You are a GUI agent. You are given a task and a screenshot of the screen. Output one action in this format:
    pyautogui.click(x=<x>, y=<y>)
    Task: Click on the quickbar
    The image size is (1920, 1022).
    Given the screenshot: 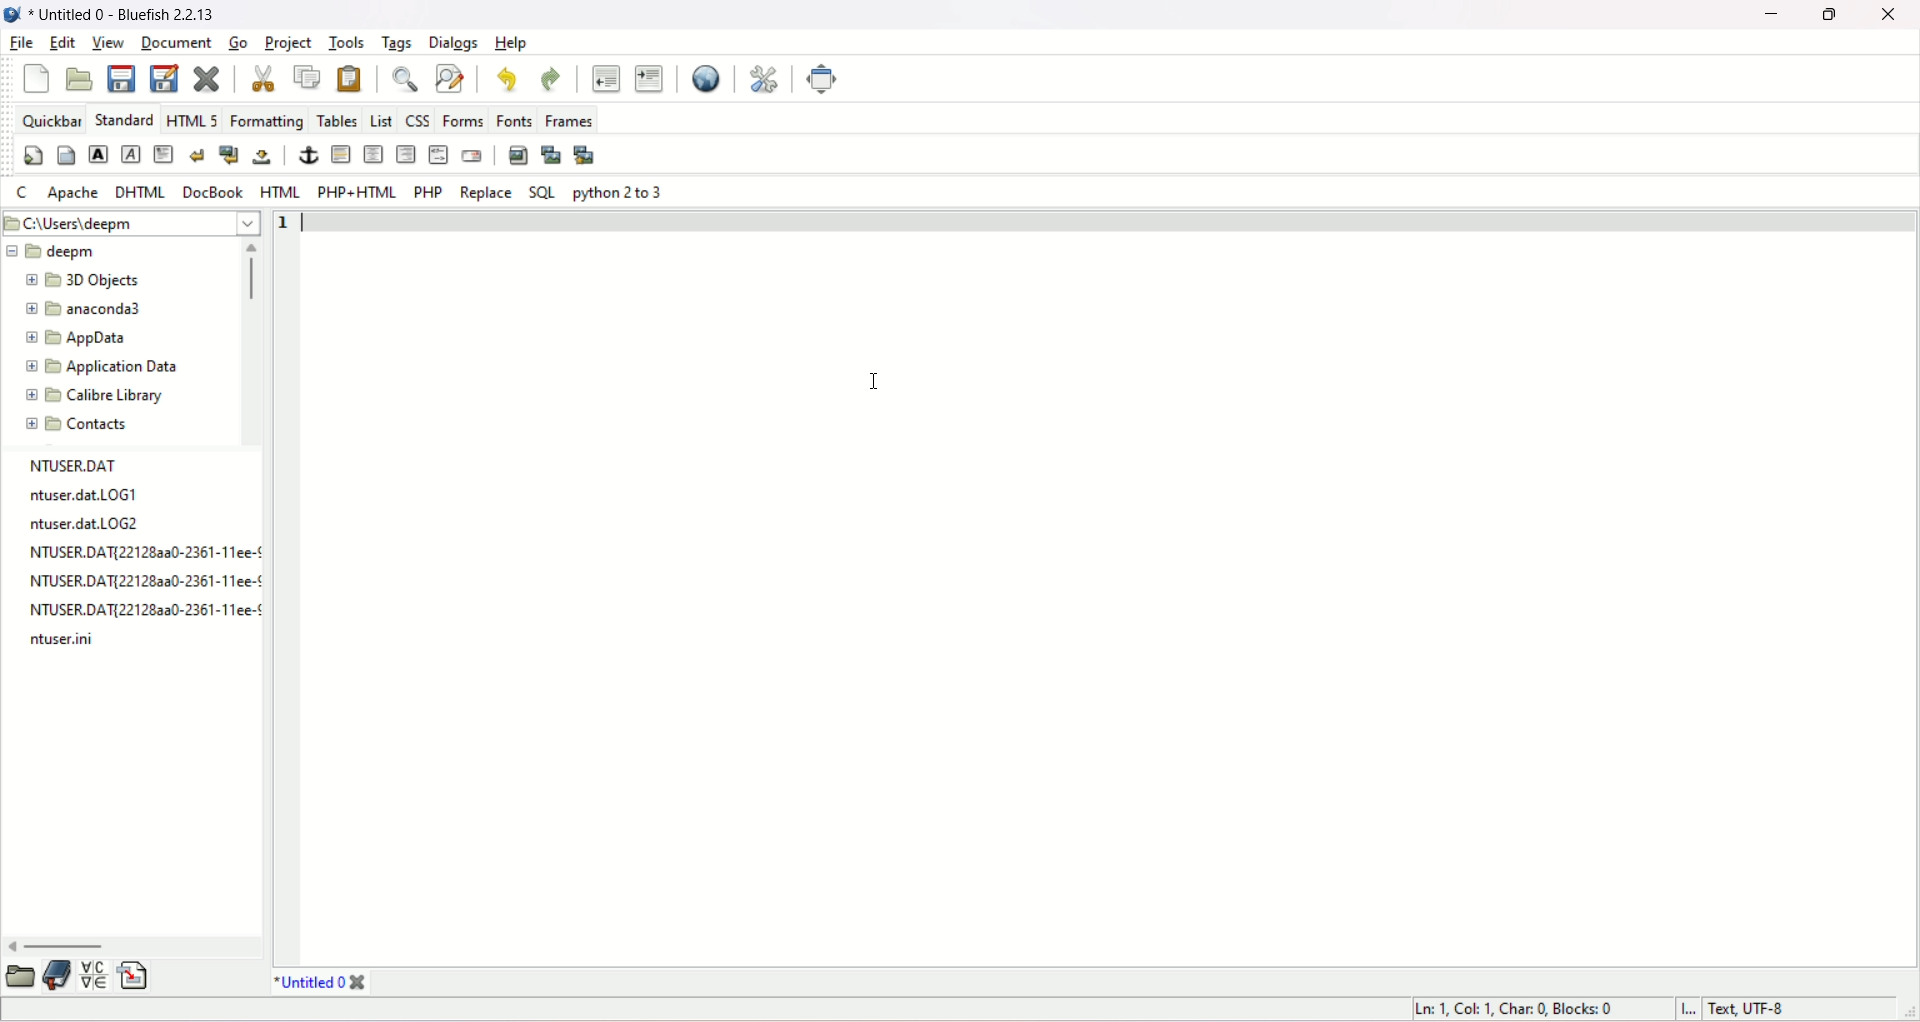 What is the action you would take?
    pyautogui.click(x=52, y=120)
    